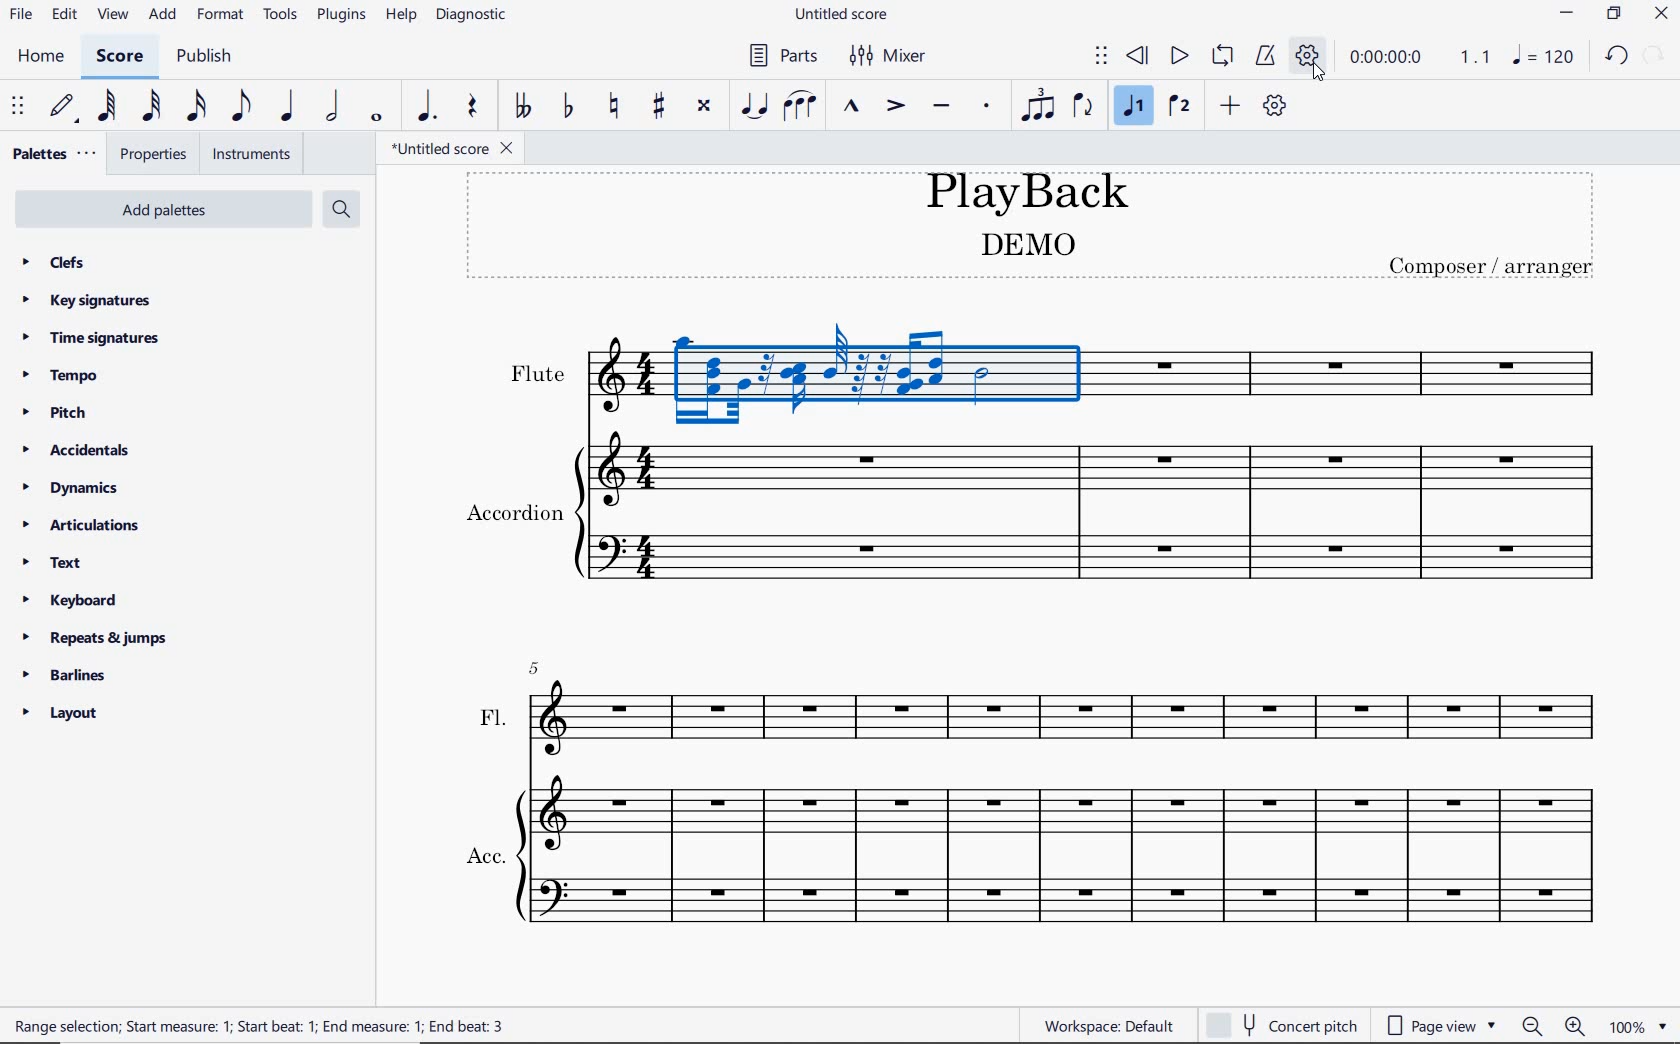 The width and height of the screenshot is (1680, 1044). I want to click on play, so click(1179, 56).